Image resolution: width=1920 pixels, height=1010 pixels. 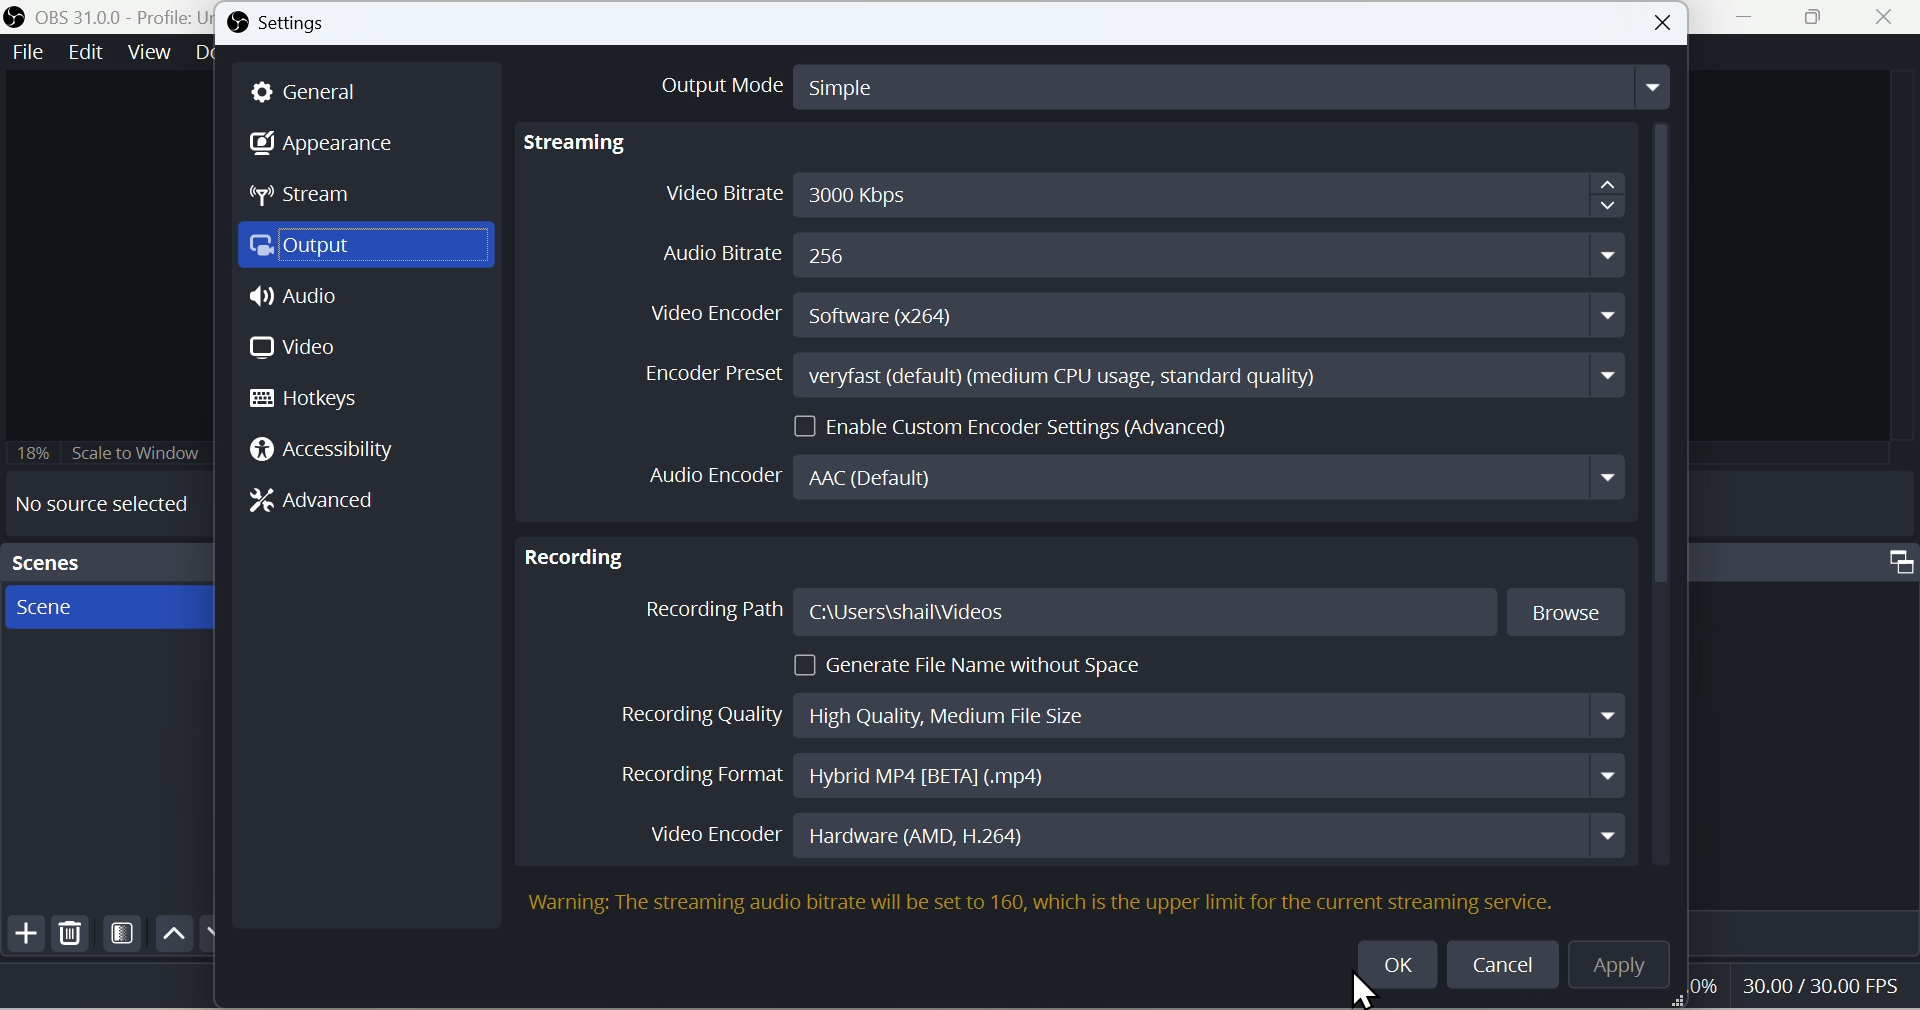 I want to click on Enable Custom Encoder Settings, so click(x=1019, y=424).